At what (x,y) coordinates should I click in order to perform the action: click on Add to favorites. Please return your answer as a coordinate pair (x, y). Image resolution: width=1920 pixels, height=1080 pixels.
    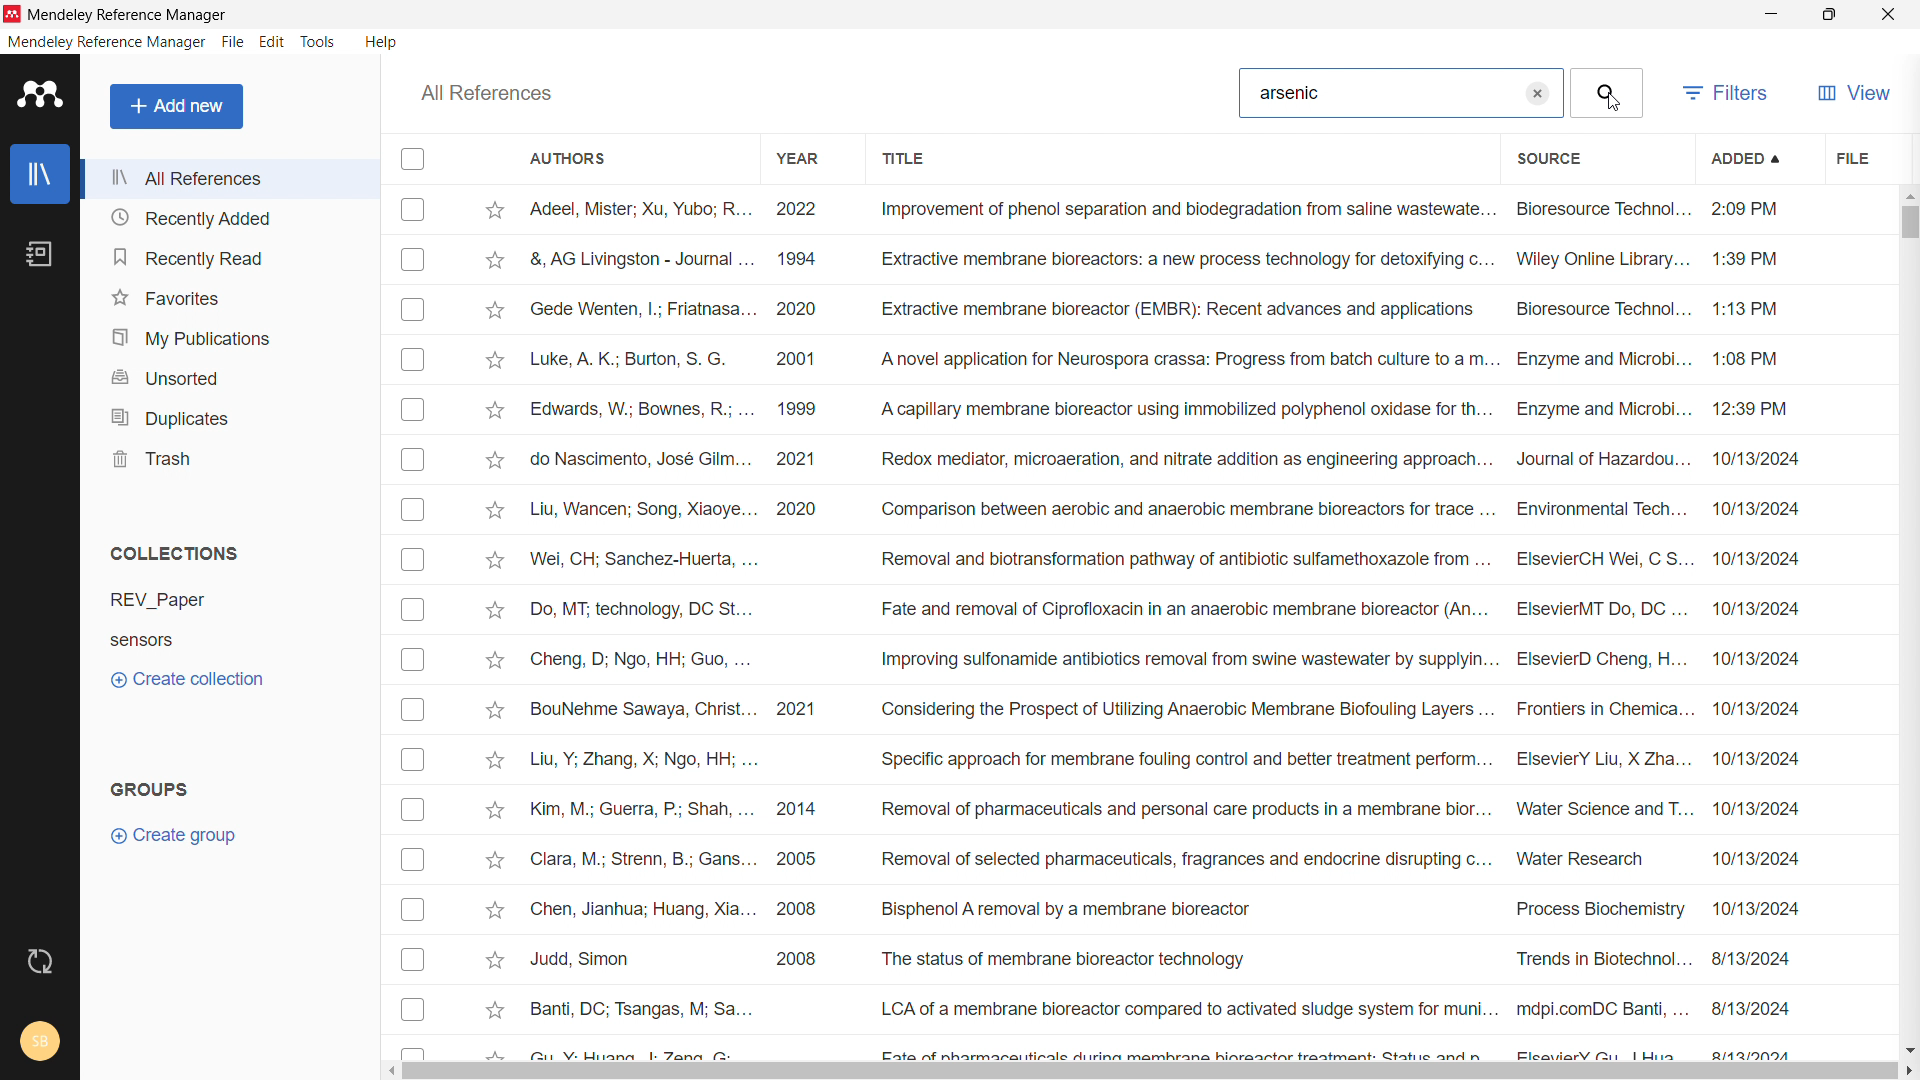
    Looking at the image, I should click on (493, 561).